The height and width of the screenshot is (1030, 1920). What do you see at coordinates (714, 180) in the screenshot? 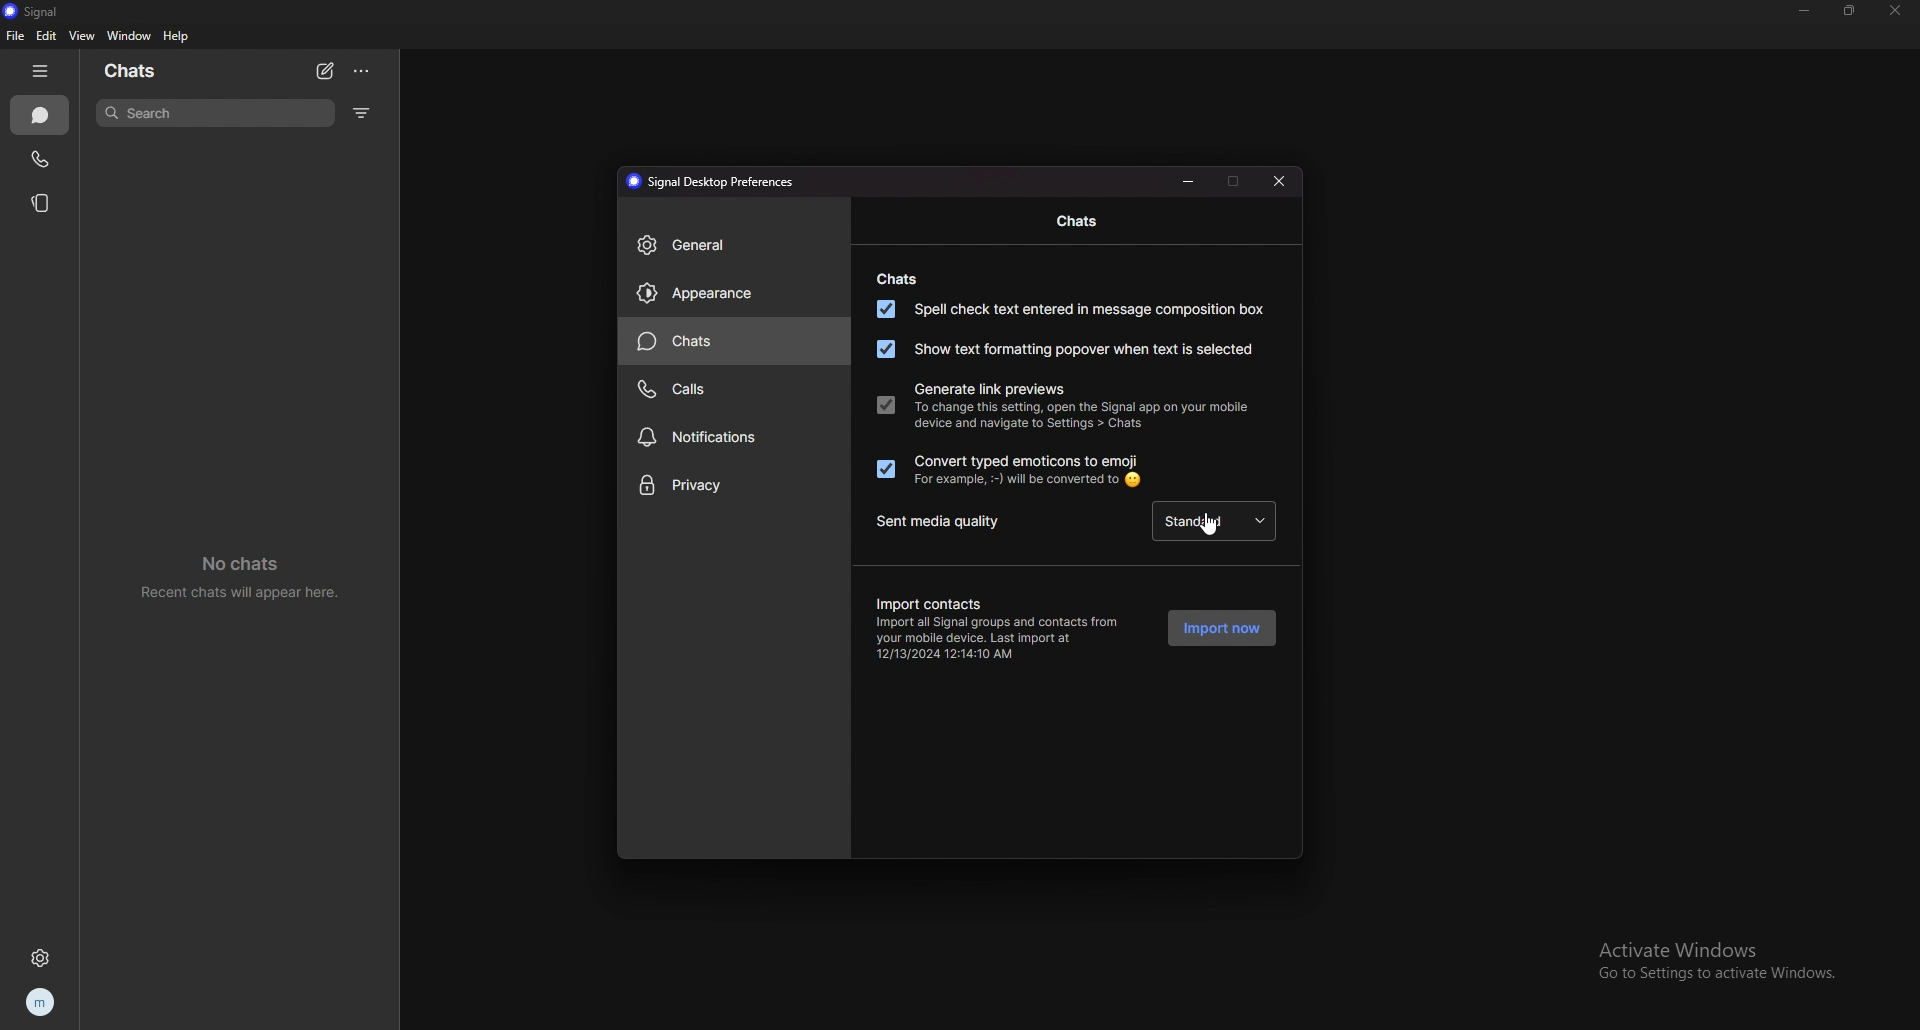
I see `signal desktop preferences` at bounding box center [714, 180].